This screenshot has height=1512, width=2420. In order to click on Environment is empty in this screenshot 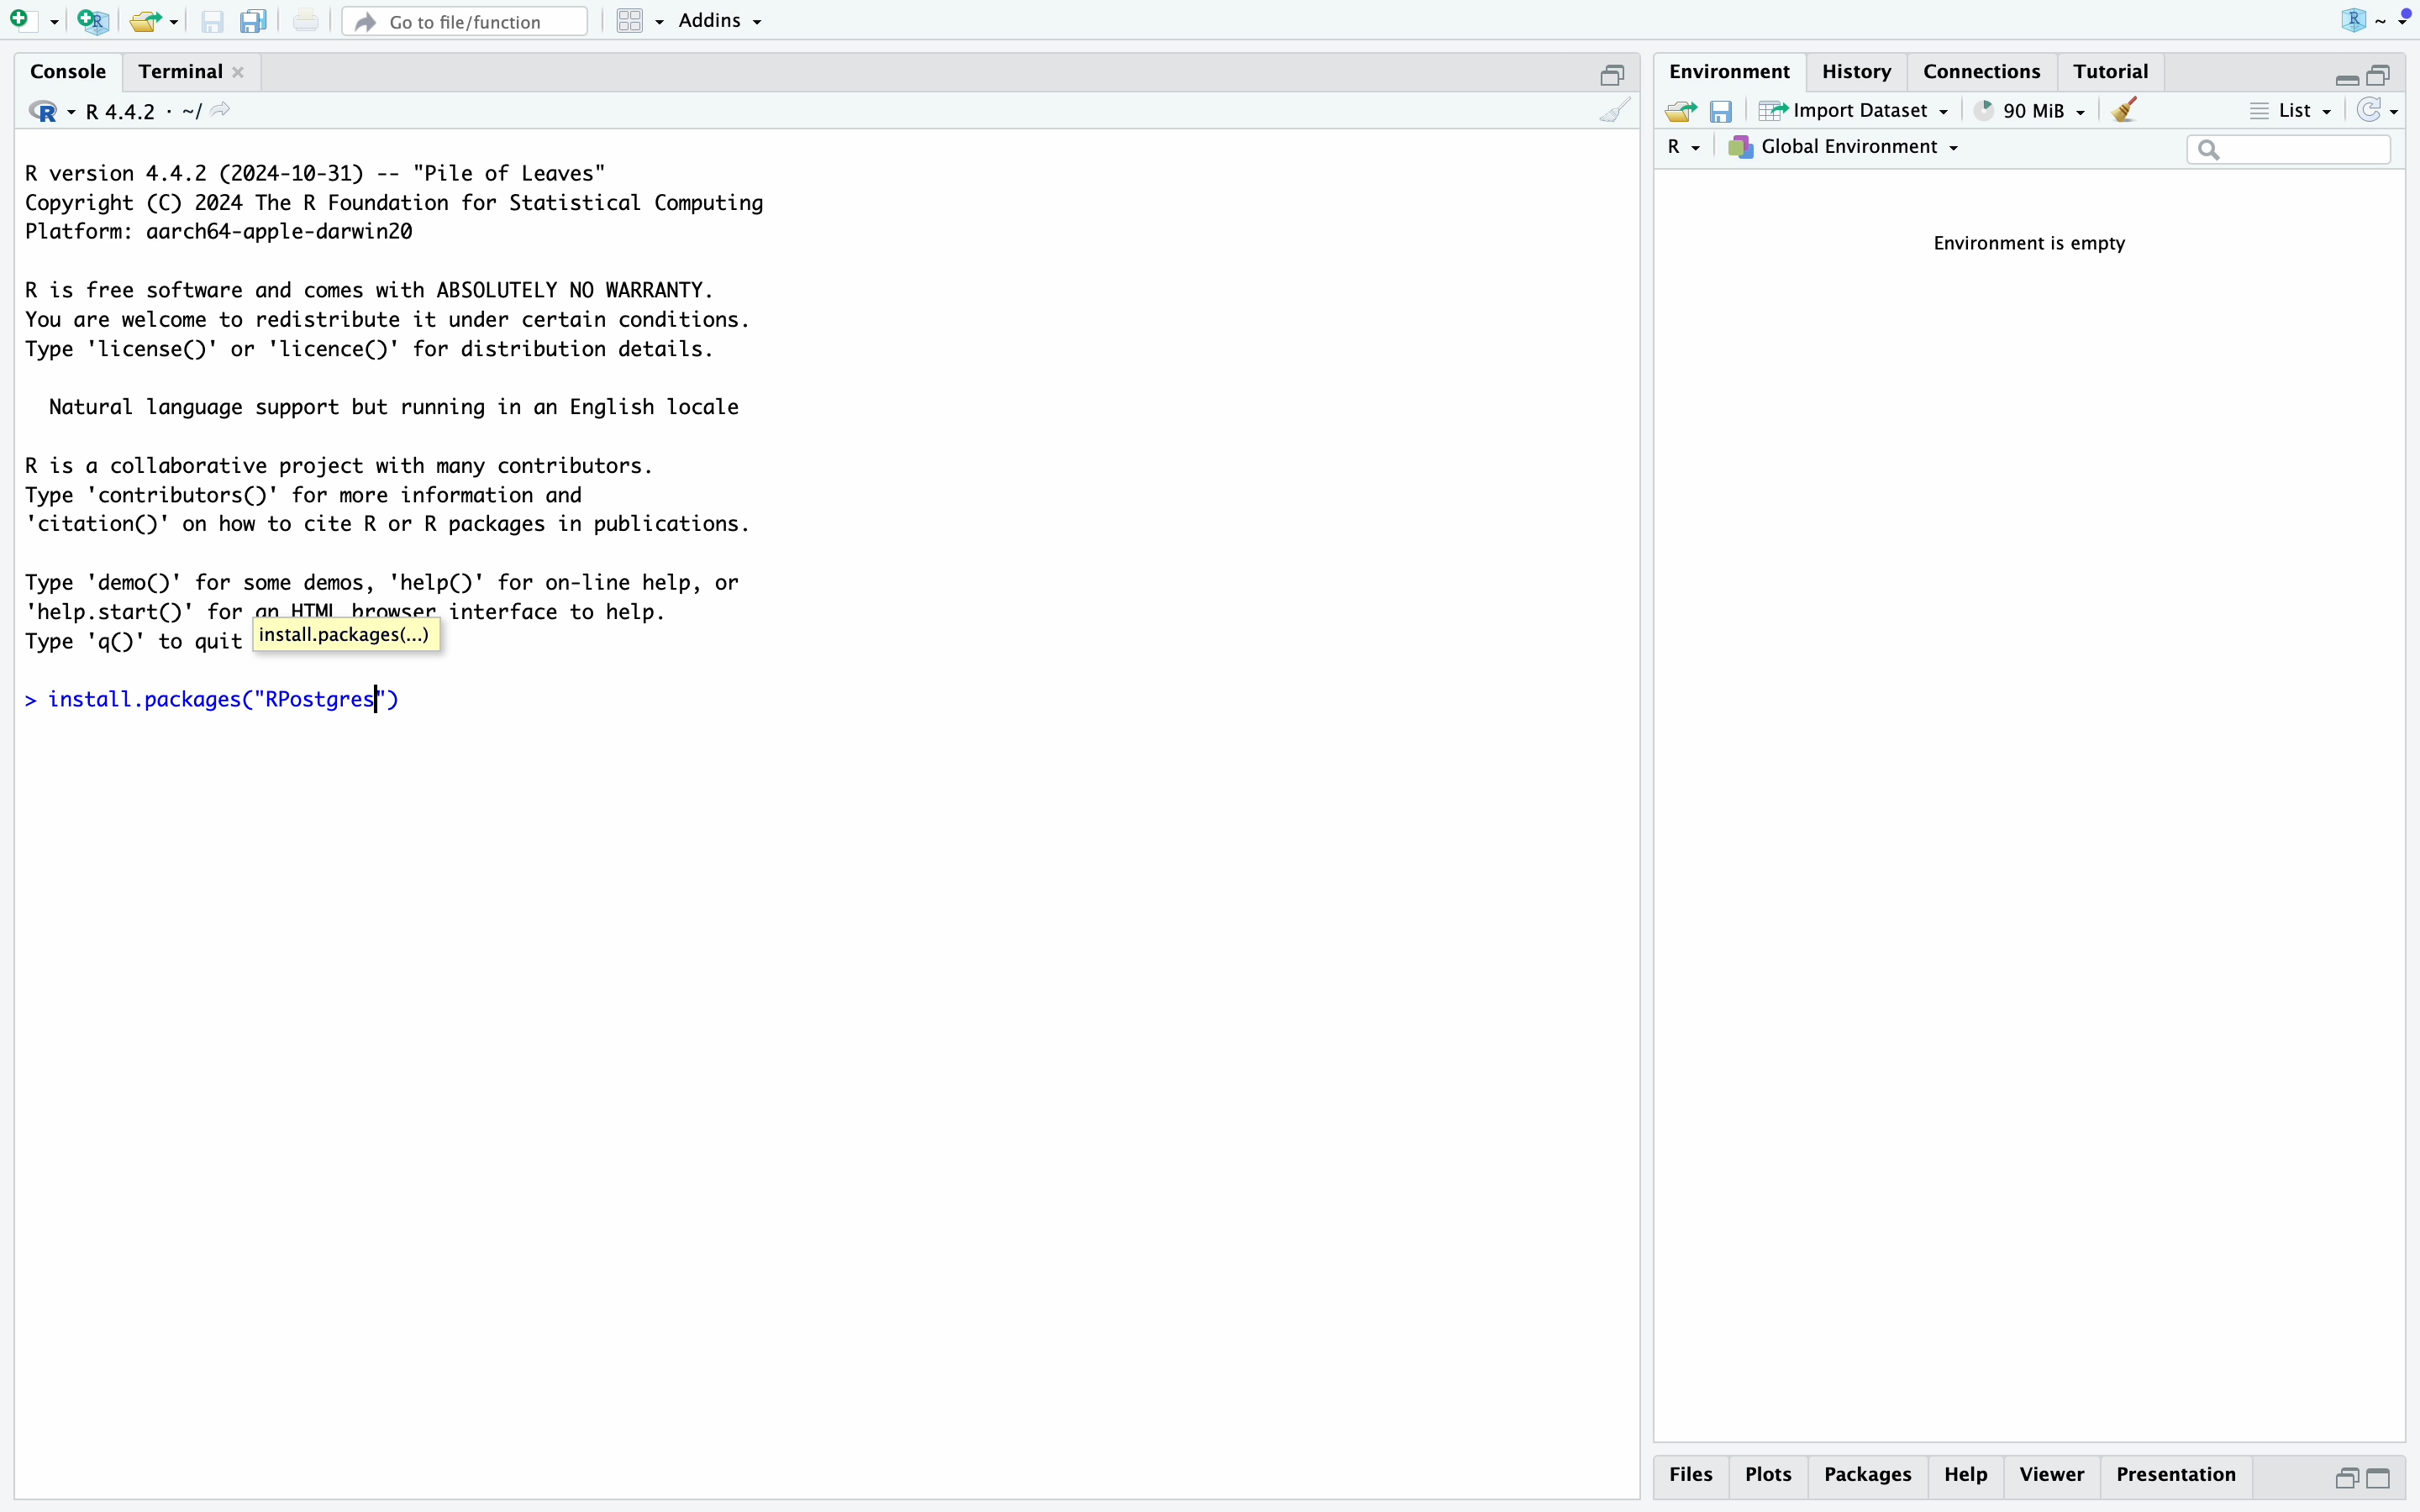, I will do `click(2042, 245)`.